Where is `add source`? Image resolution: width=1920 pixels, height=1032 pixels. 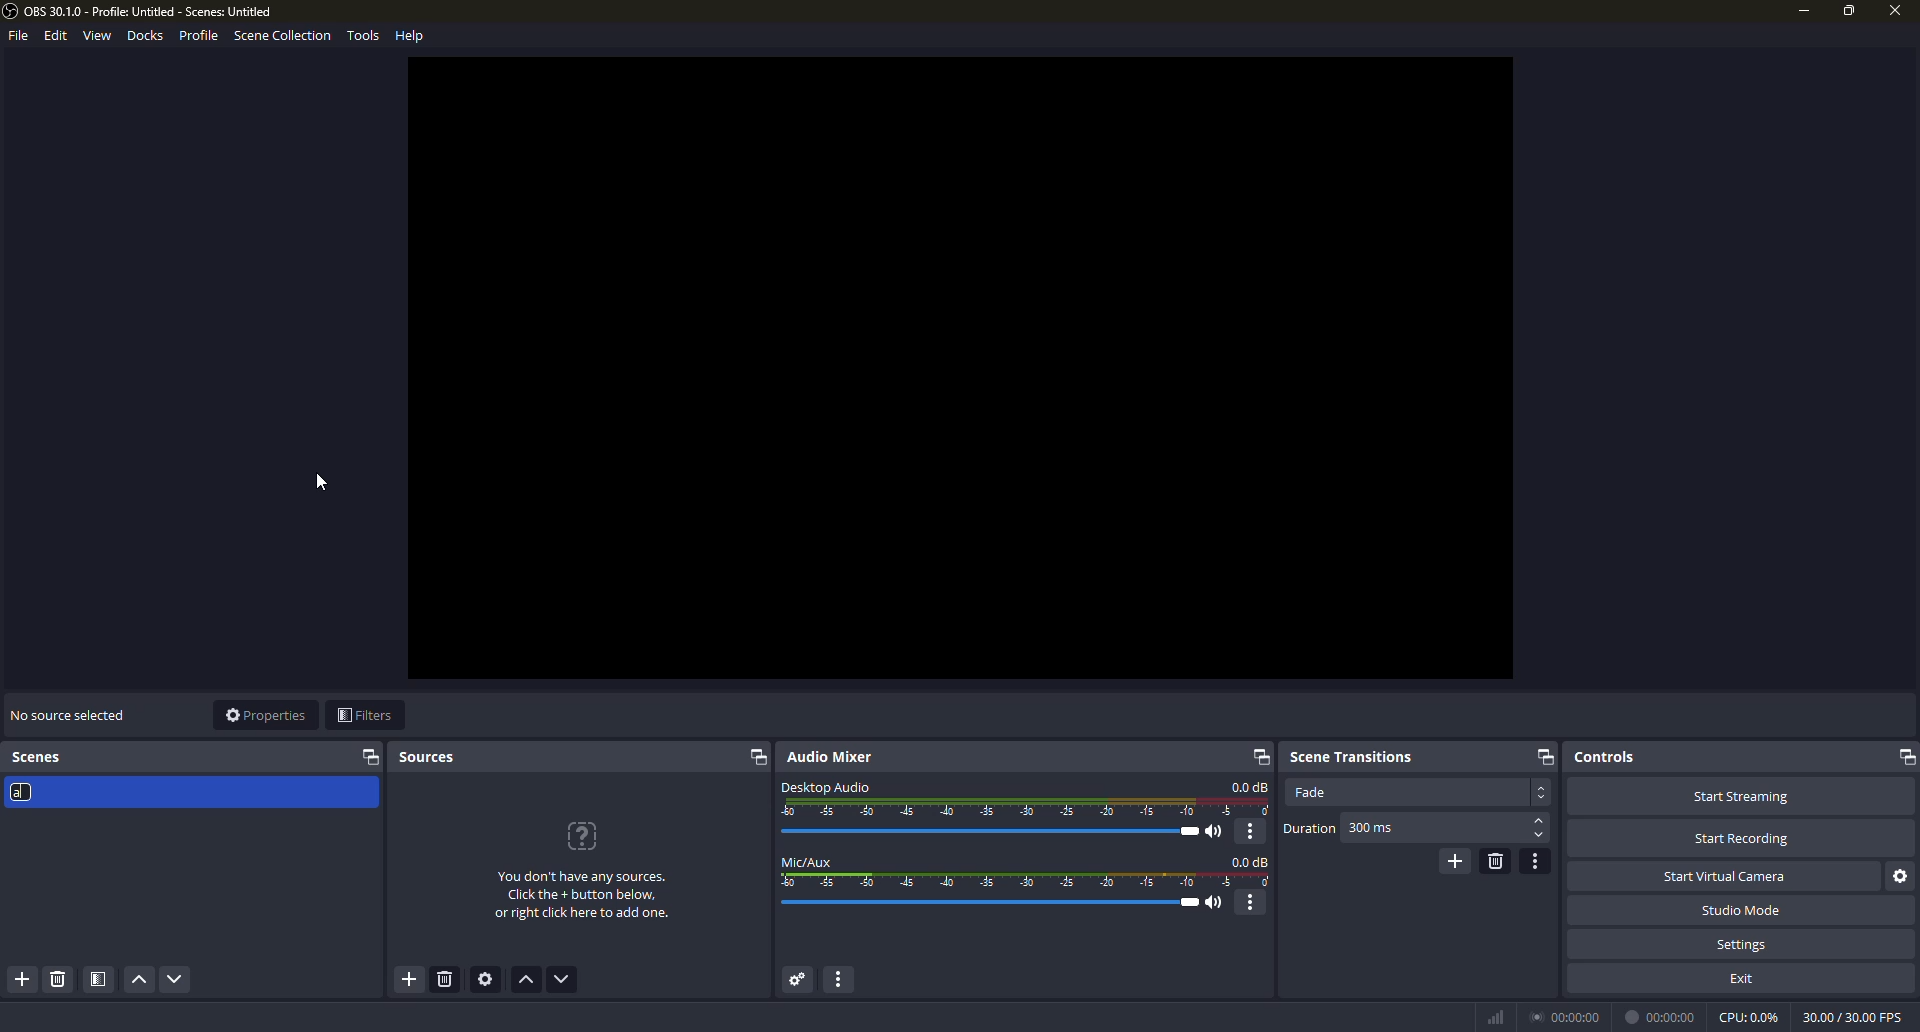
add source is located at coordinates (408, 980).